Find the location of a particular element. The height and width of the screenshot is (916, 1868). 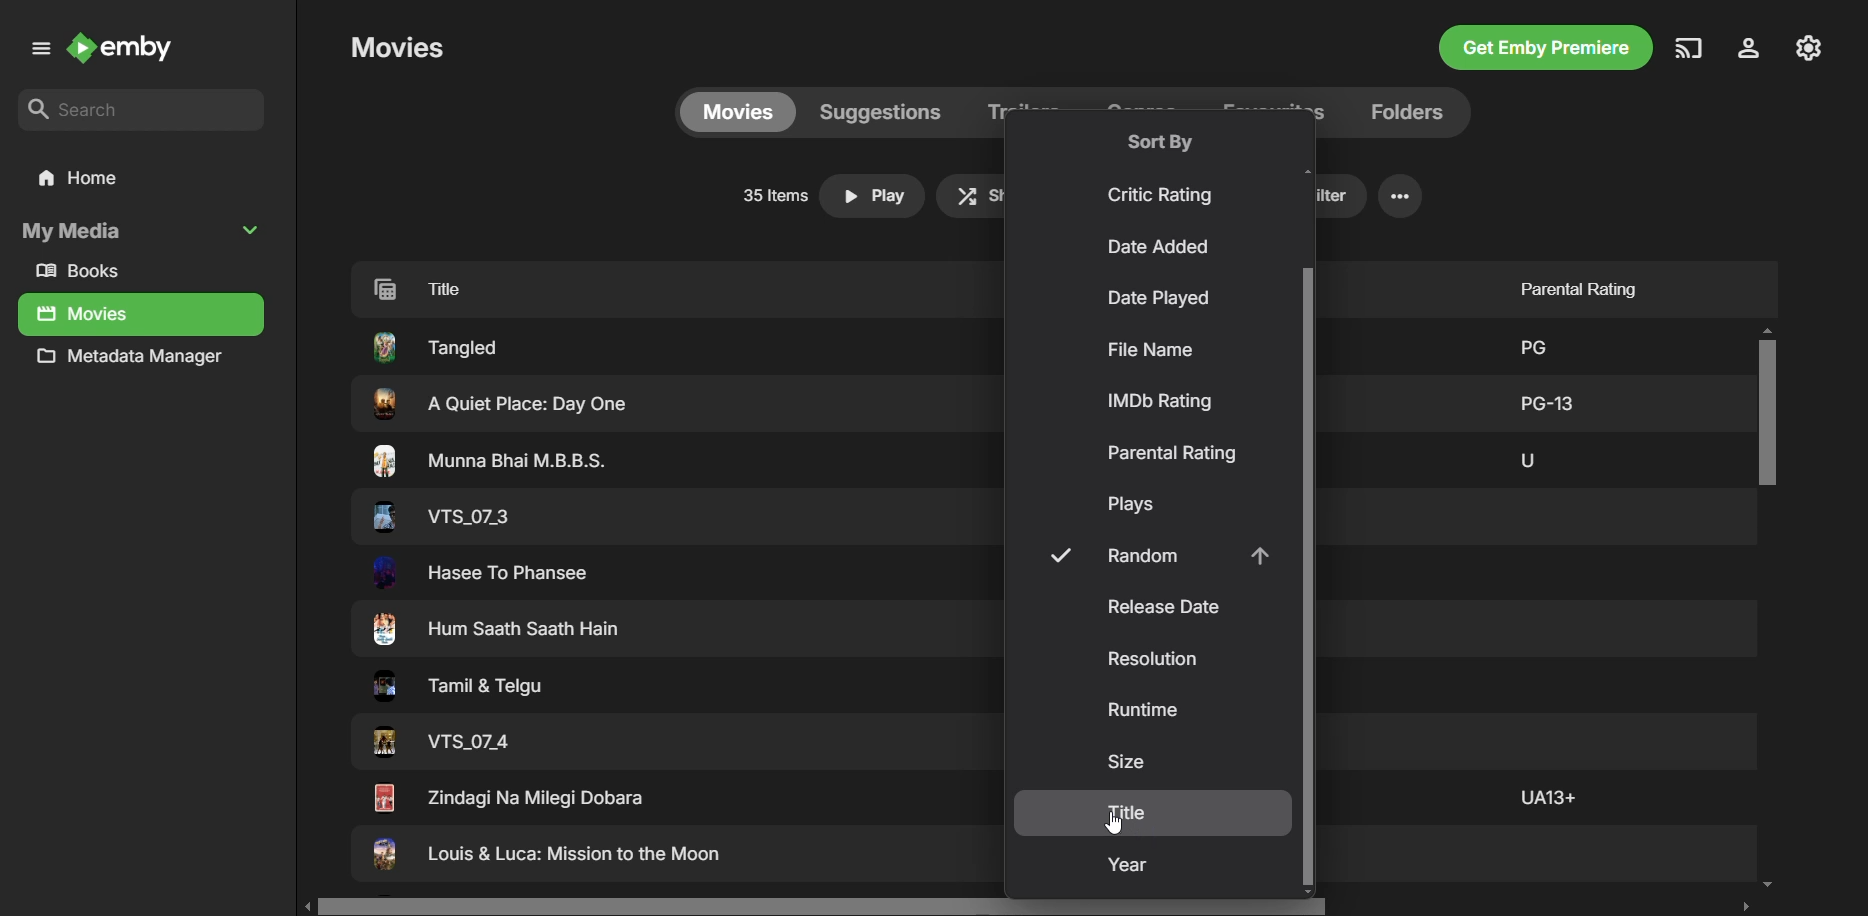

Title is located at coordinates (1129, 812).